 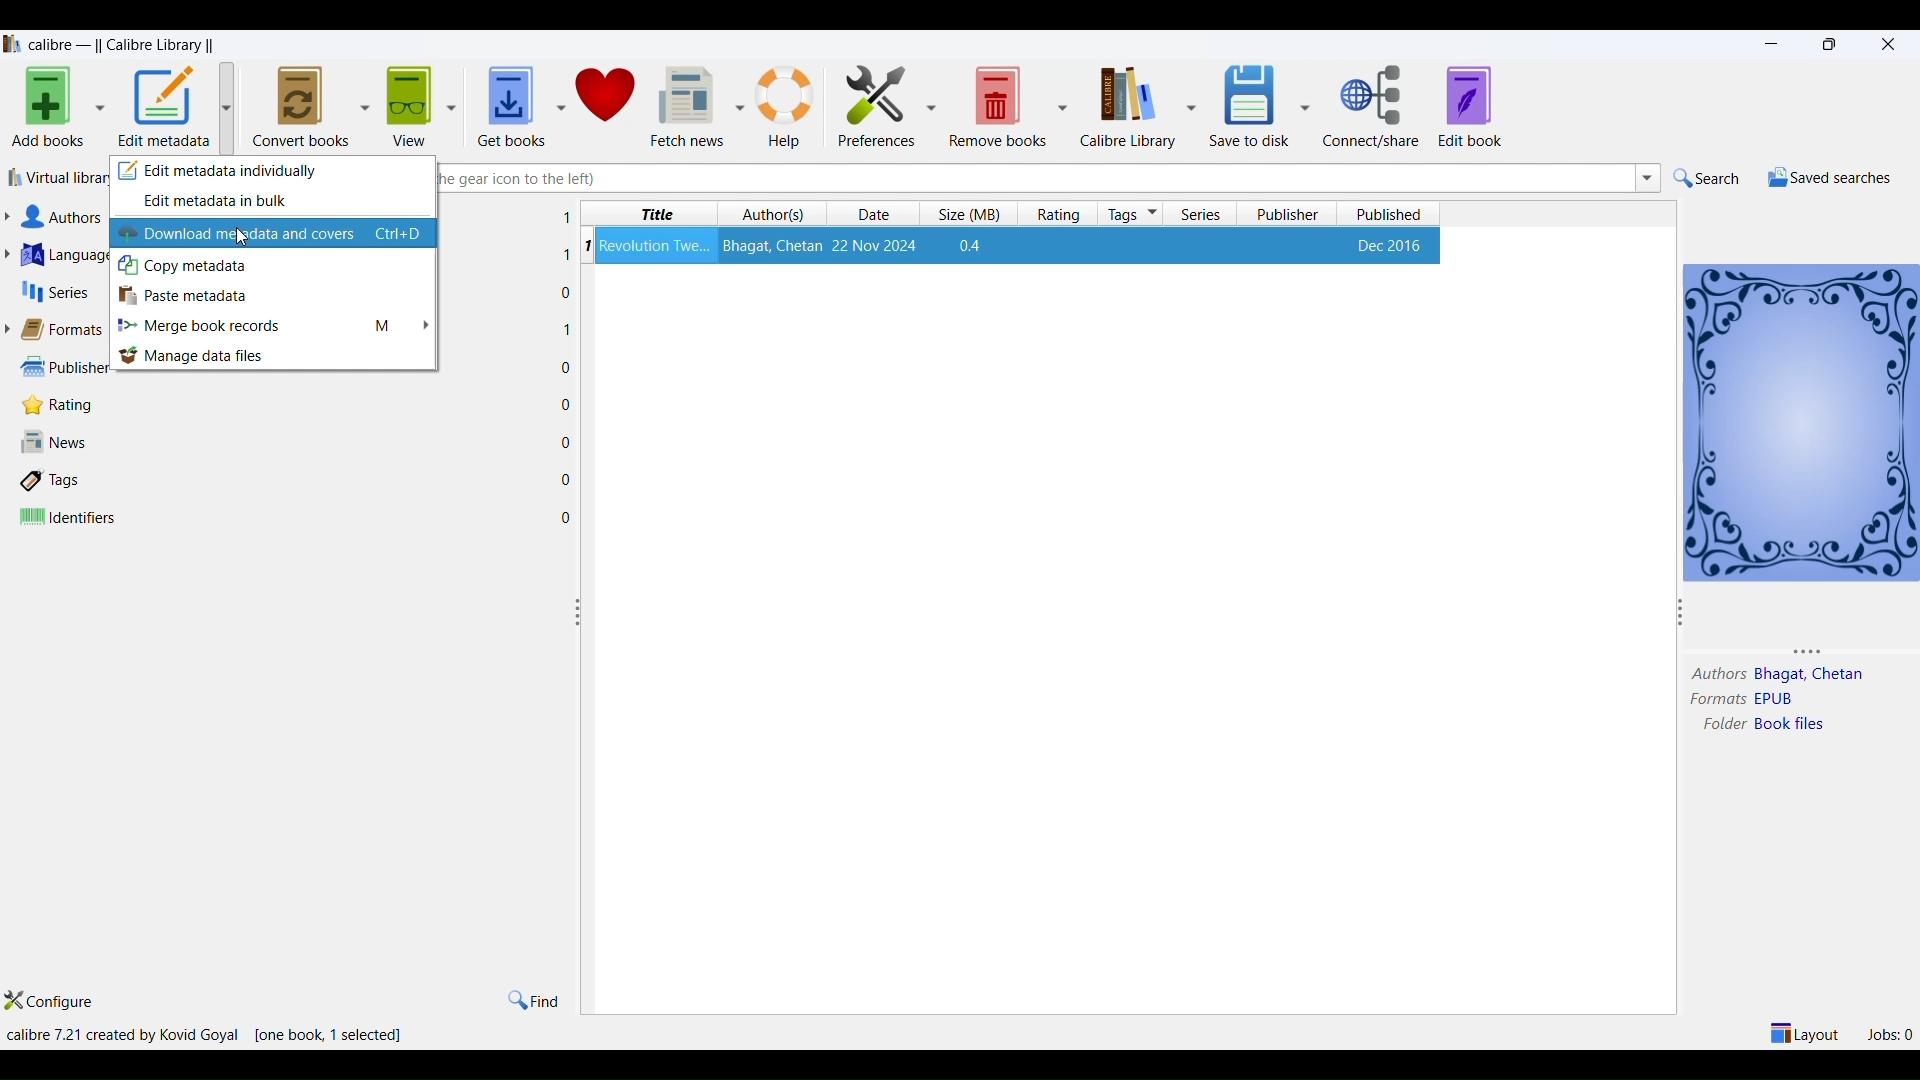 I want to click on paste metadata, so click(x=278, y=297).